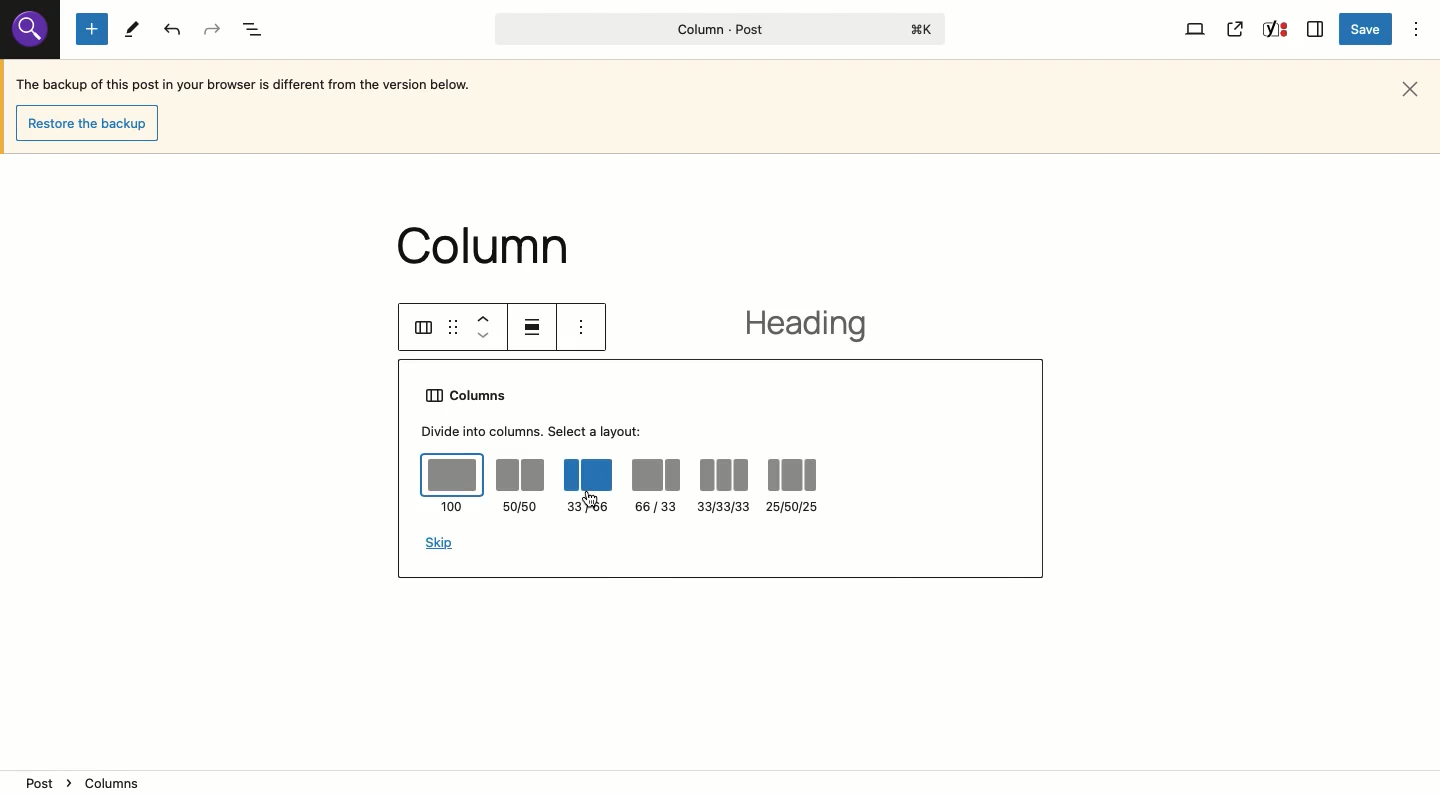 The image size is (1440, 794). What do you see at coordinates (1196, 28) in the screenshot?
I see `View` at bounding box center [1196, 28].